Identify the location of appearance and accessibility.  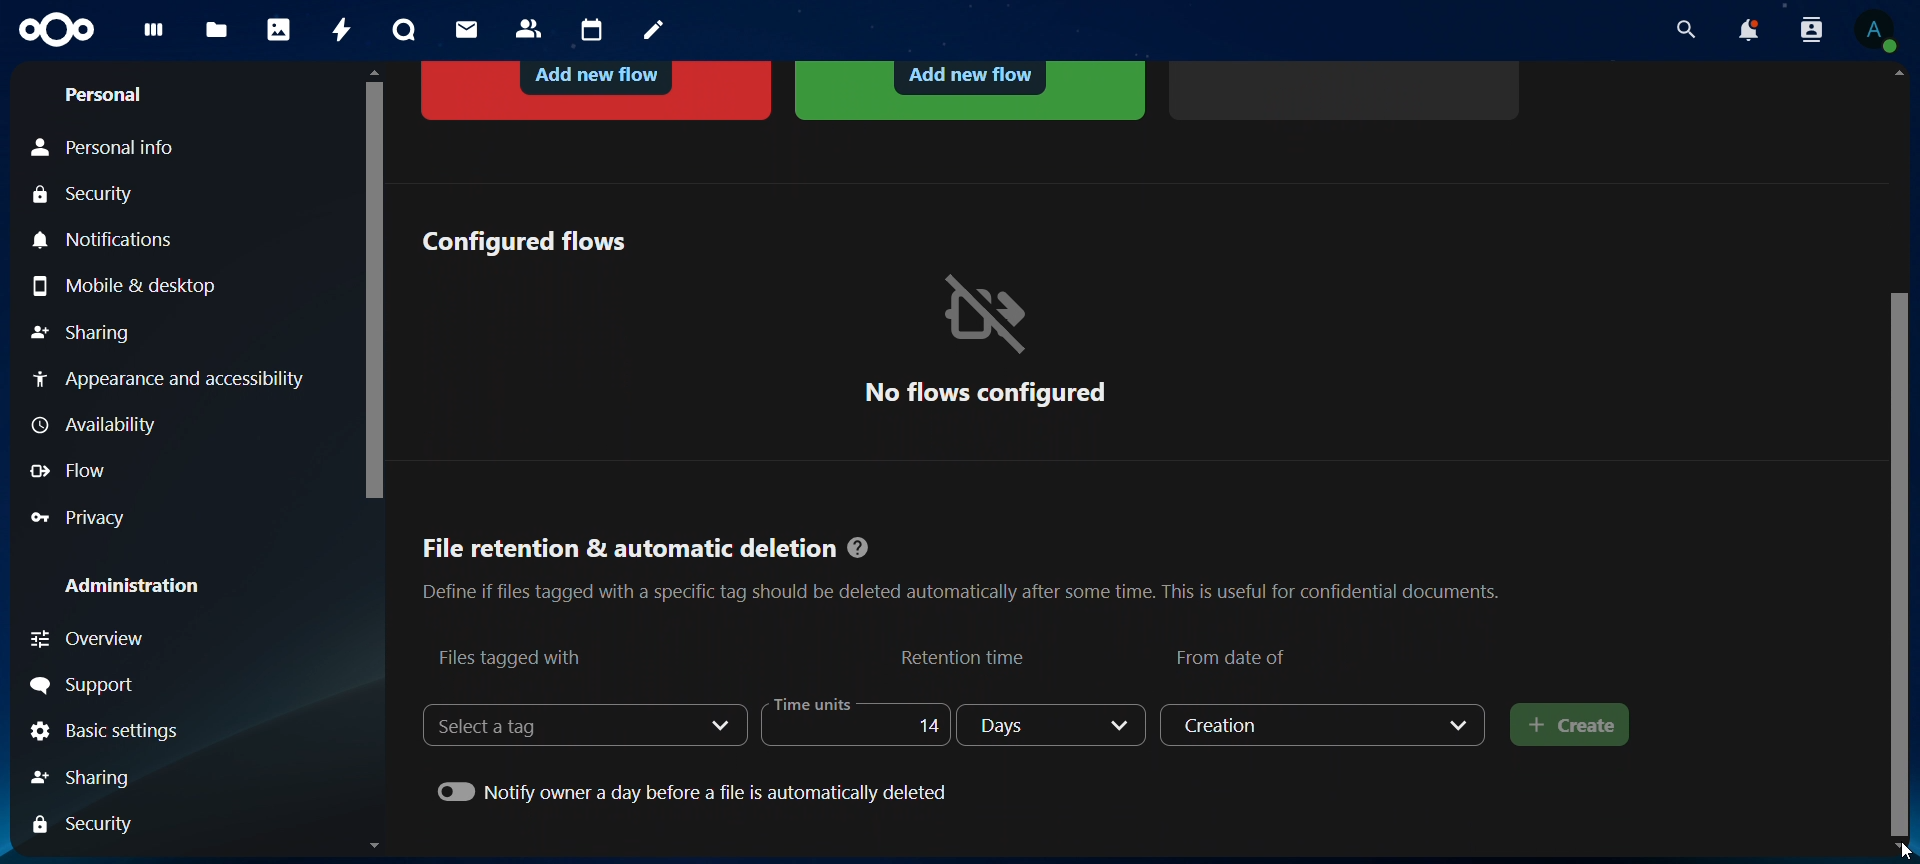
(167, 378).